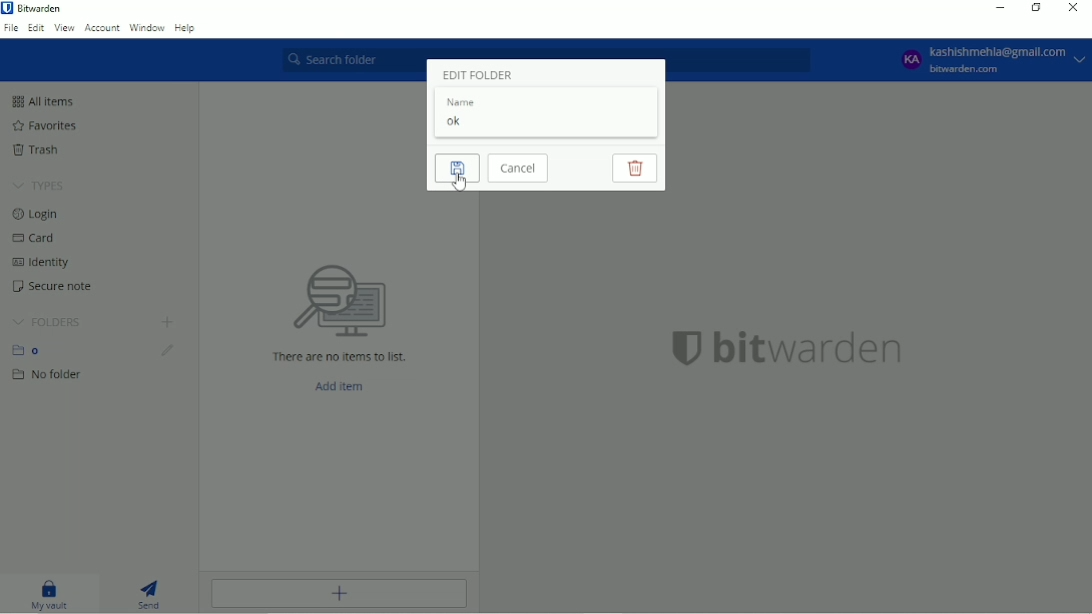  I want to click on Edit folder, so click(167, 351).